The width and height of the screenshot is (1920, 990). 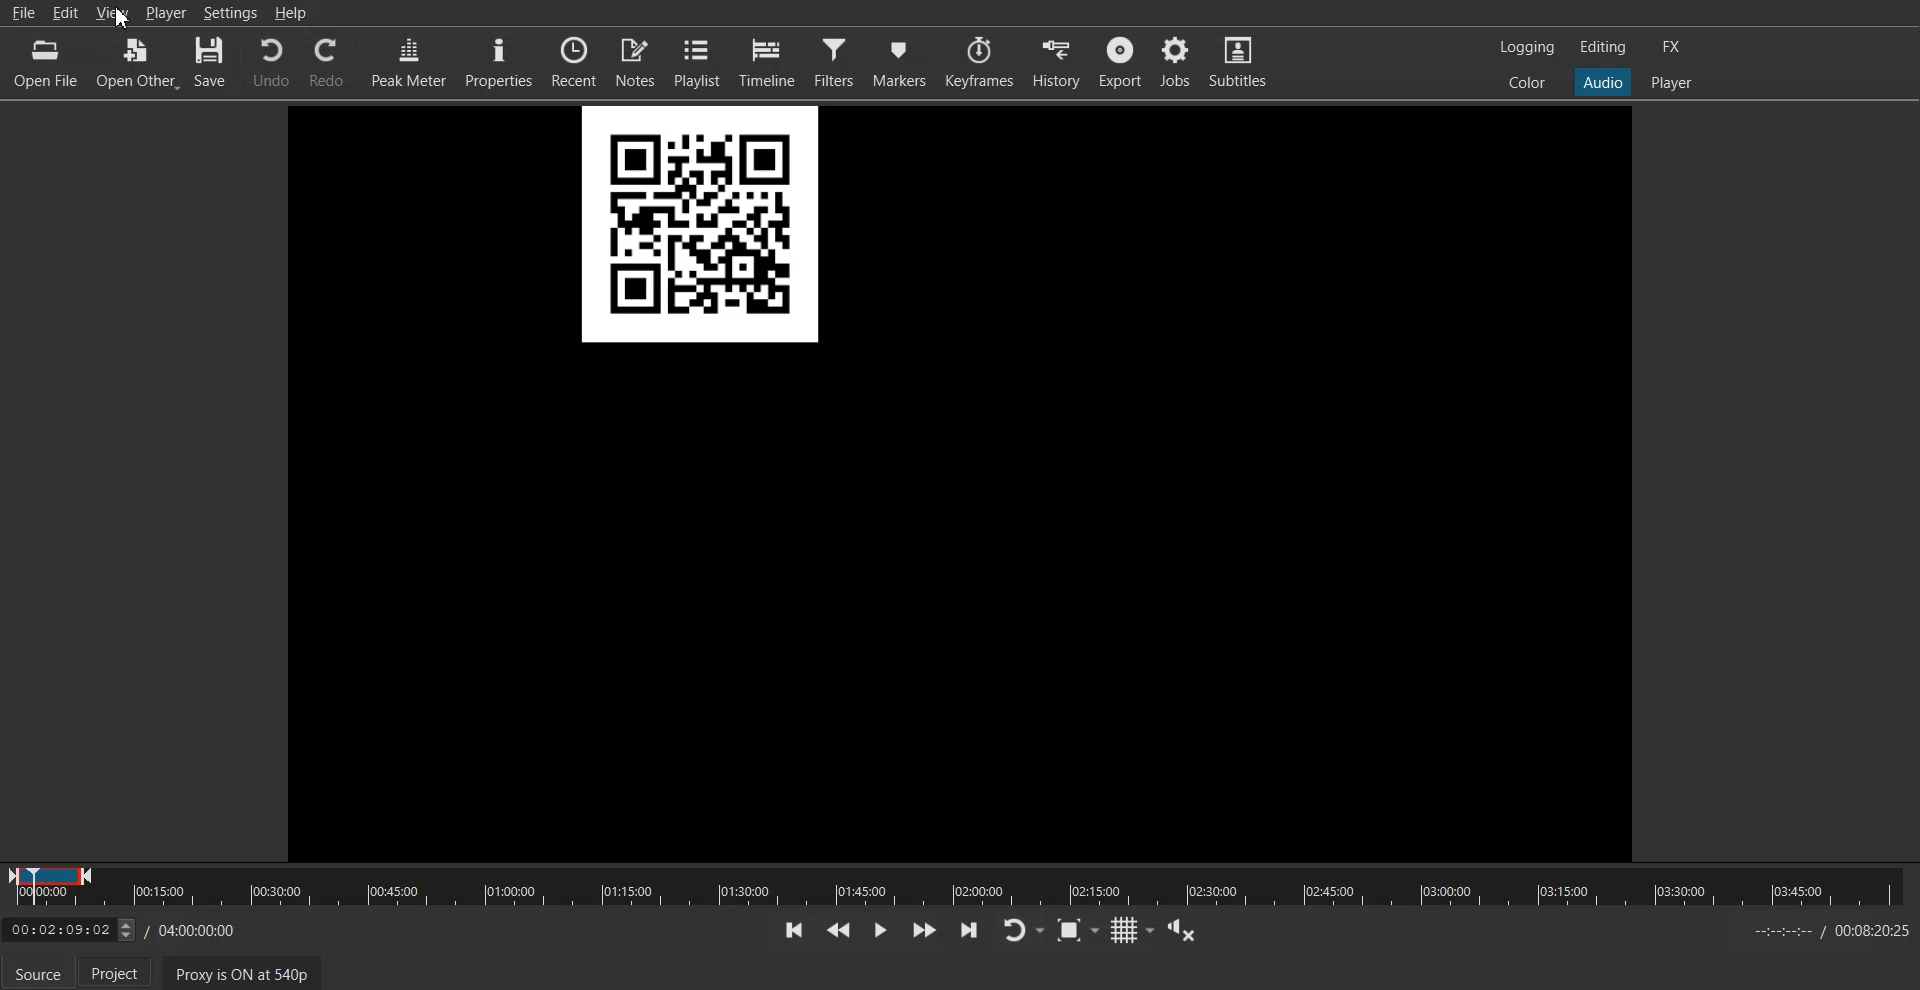 What do you see at coordinates (1528, 48) in the screenshot?
I see `Switch to the logging layout` at bounding box center [1528, 48].